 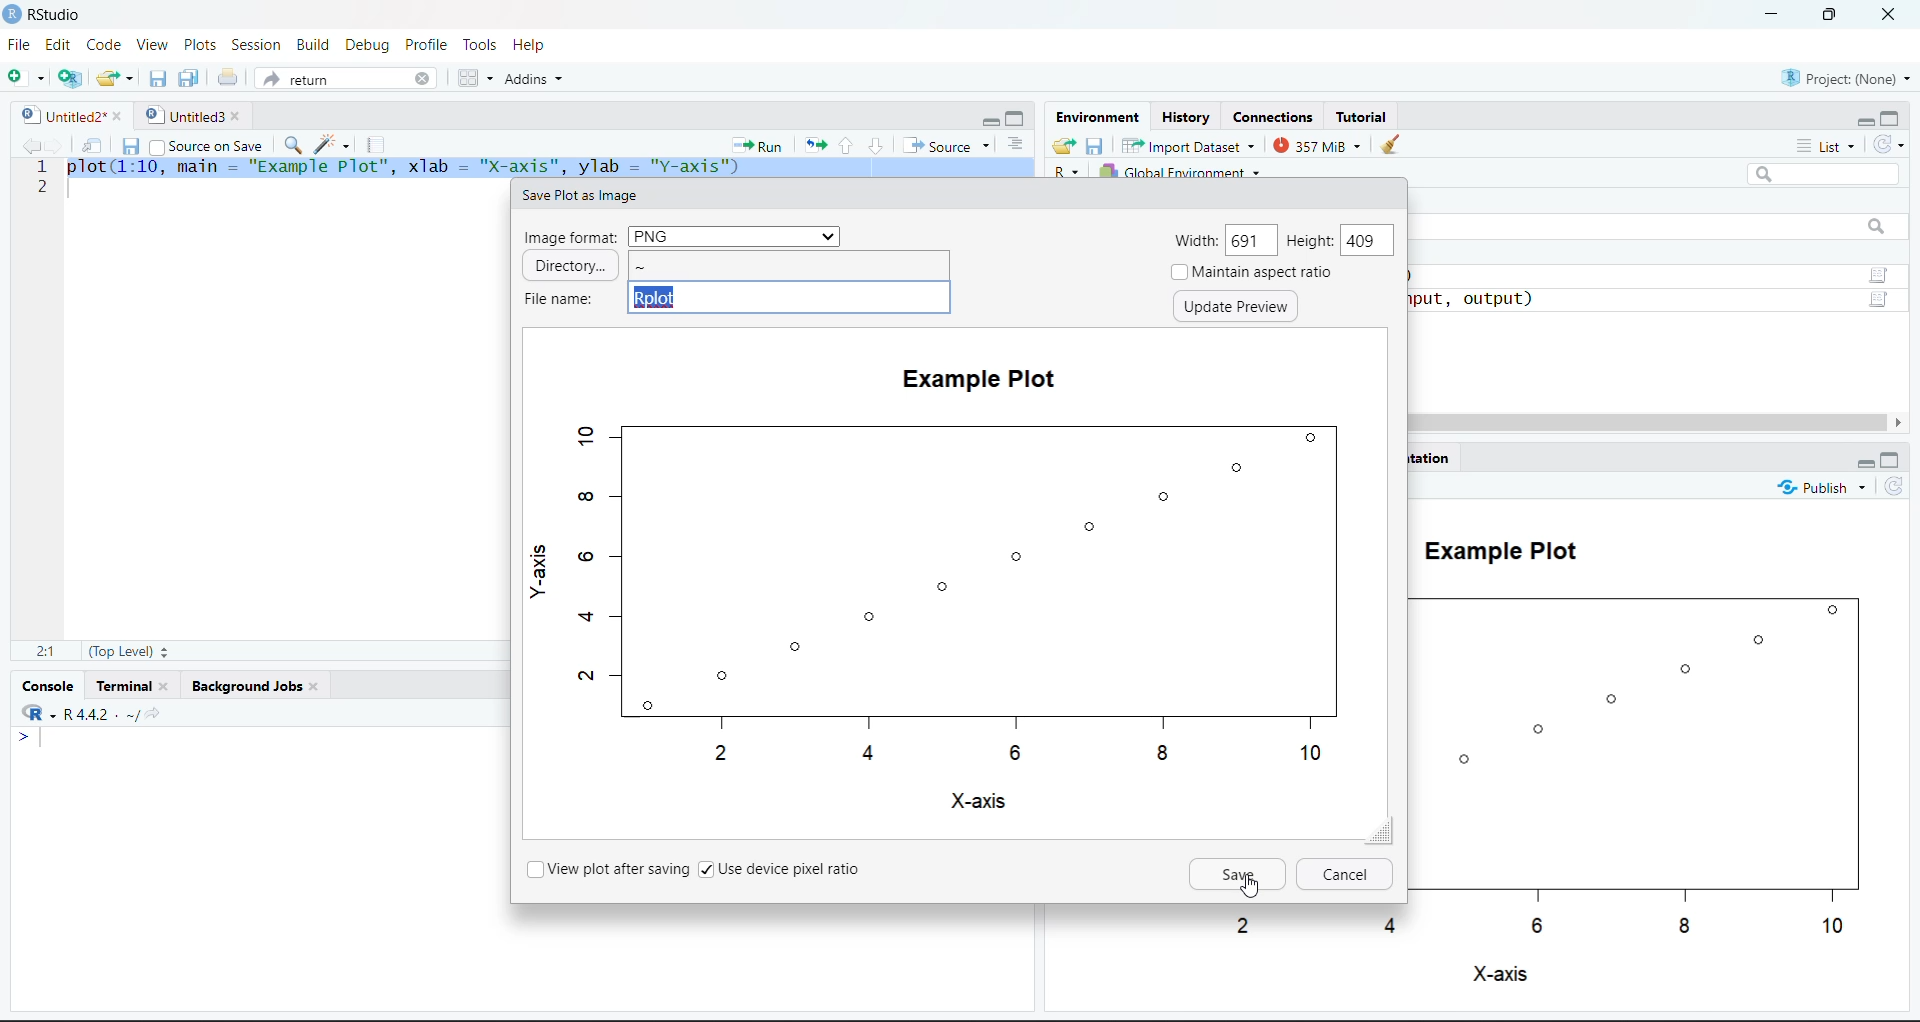 I want to click on Go to next section/chunk (Ctrl + pgDn), so click(x=874, y=143).